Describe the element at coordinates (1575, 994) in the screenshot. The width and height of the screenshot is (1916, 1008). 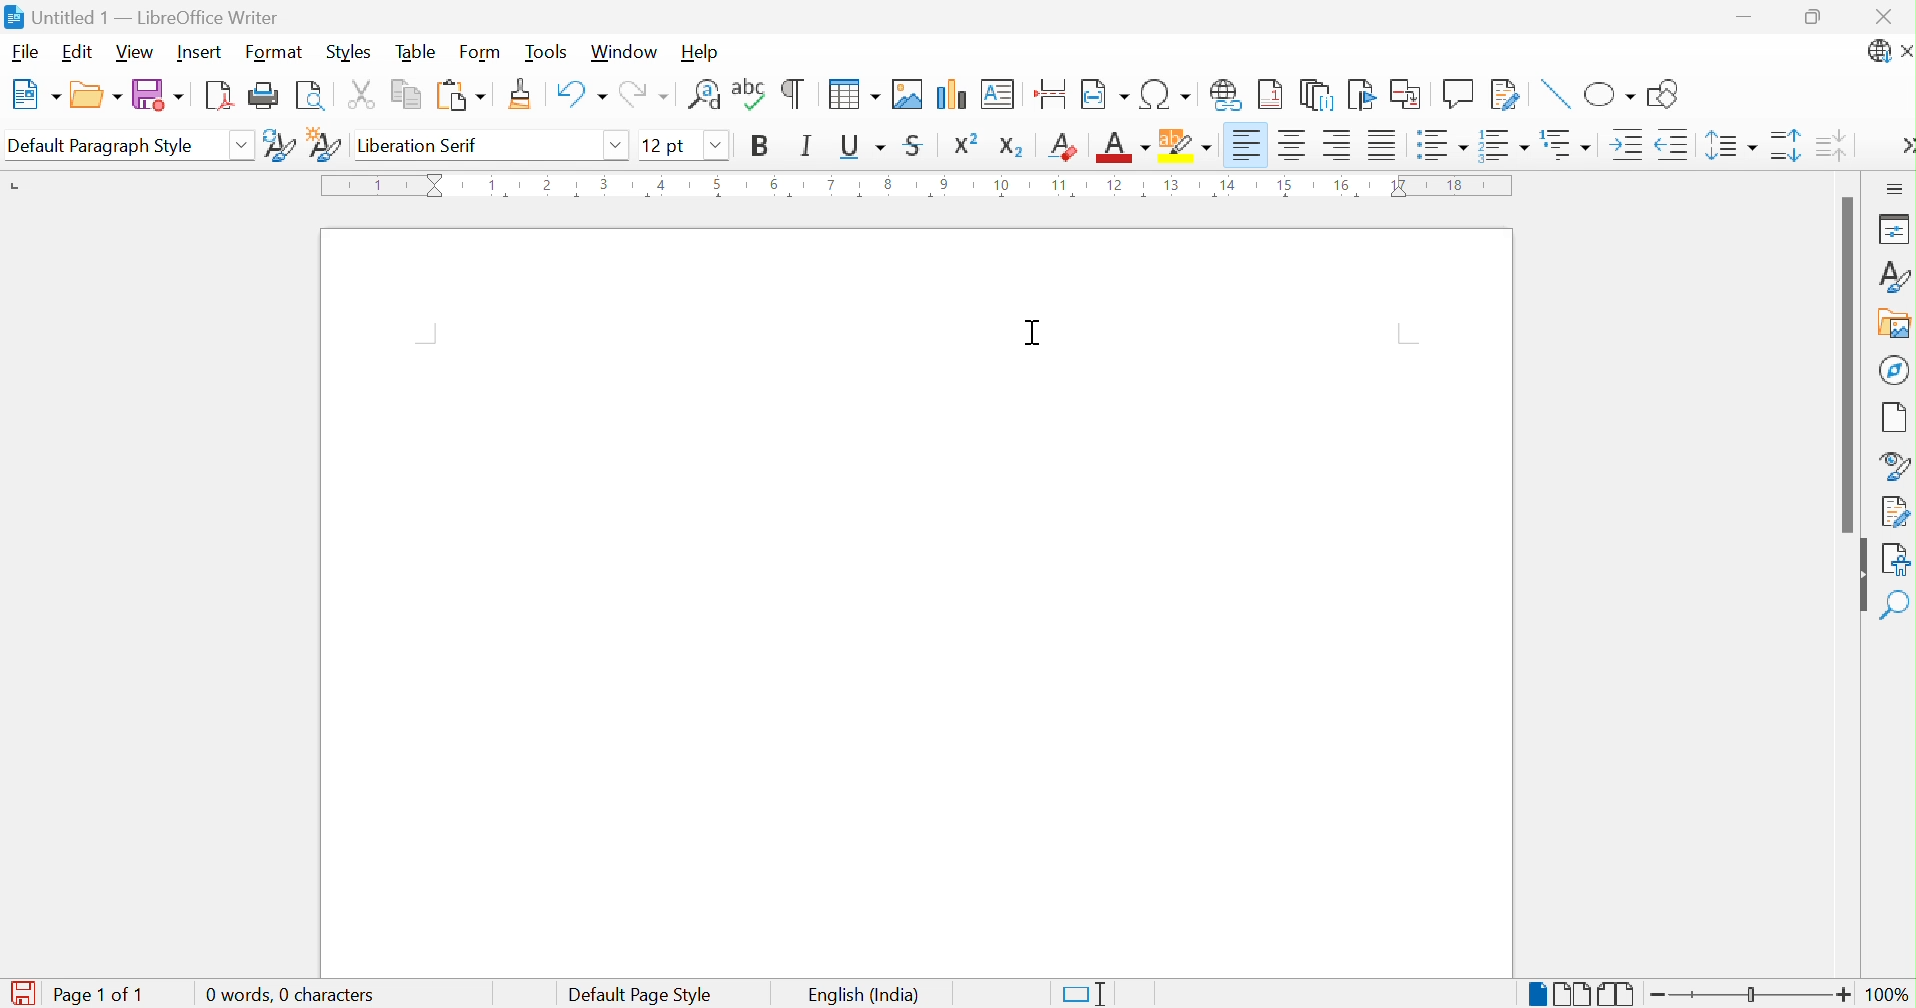
I see `Multiple-page view` at that location.